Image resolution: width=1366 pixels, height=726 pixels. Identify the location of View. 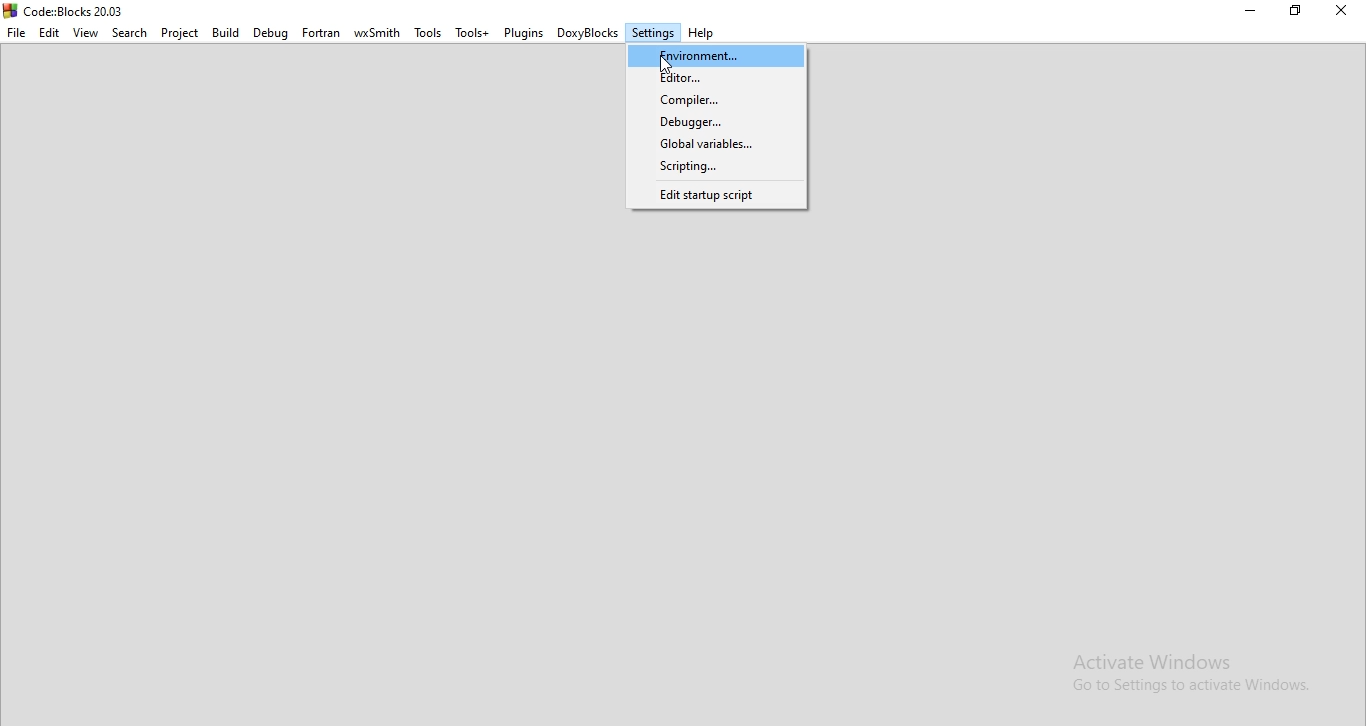
(86, 34).